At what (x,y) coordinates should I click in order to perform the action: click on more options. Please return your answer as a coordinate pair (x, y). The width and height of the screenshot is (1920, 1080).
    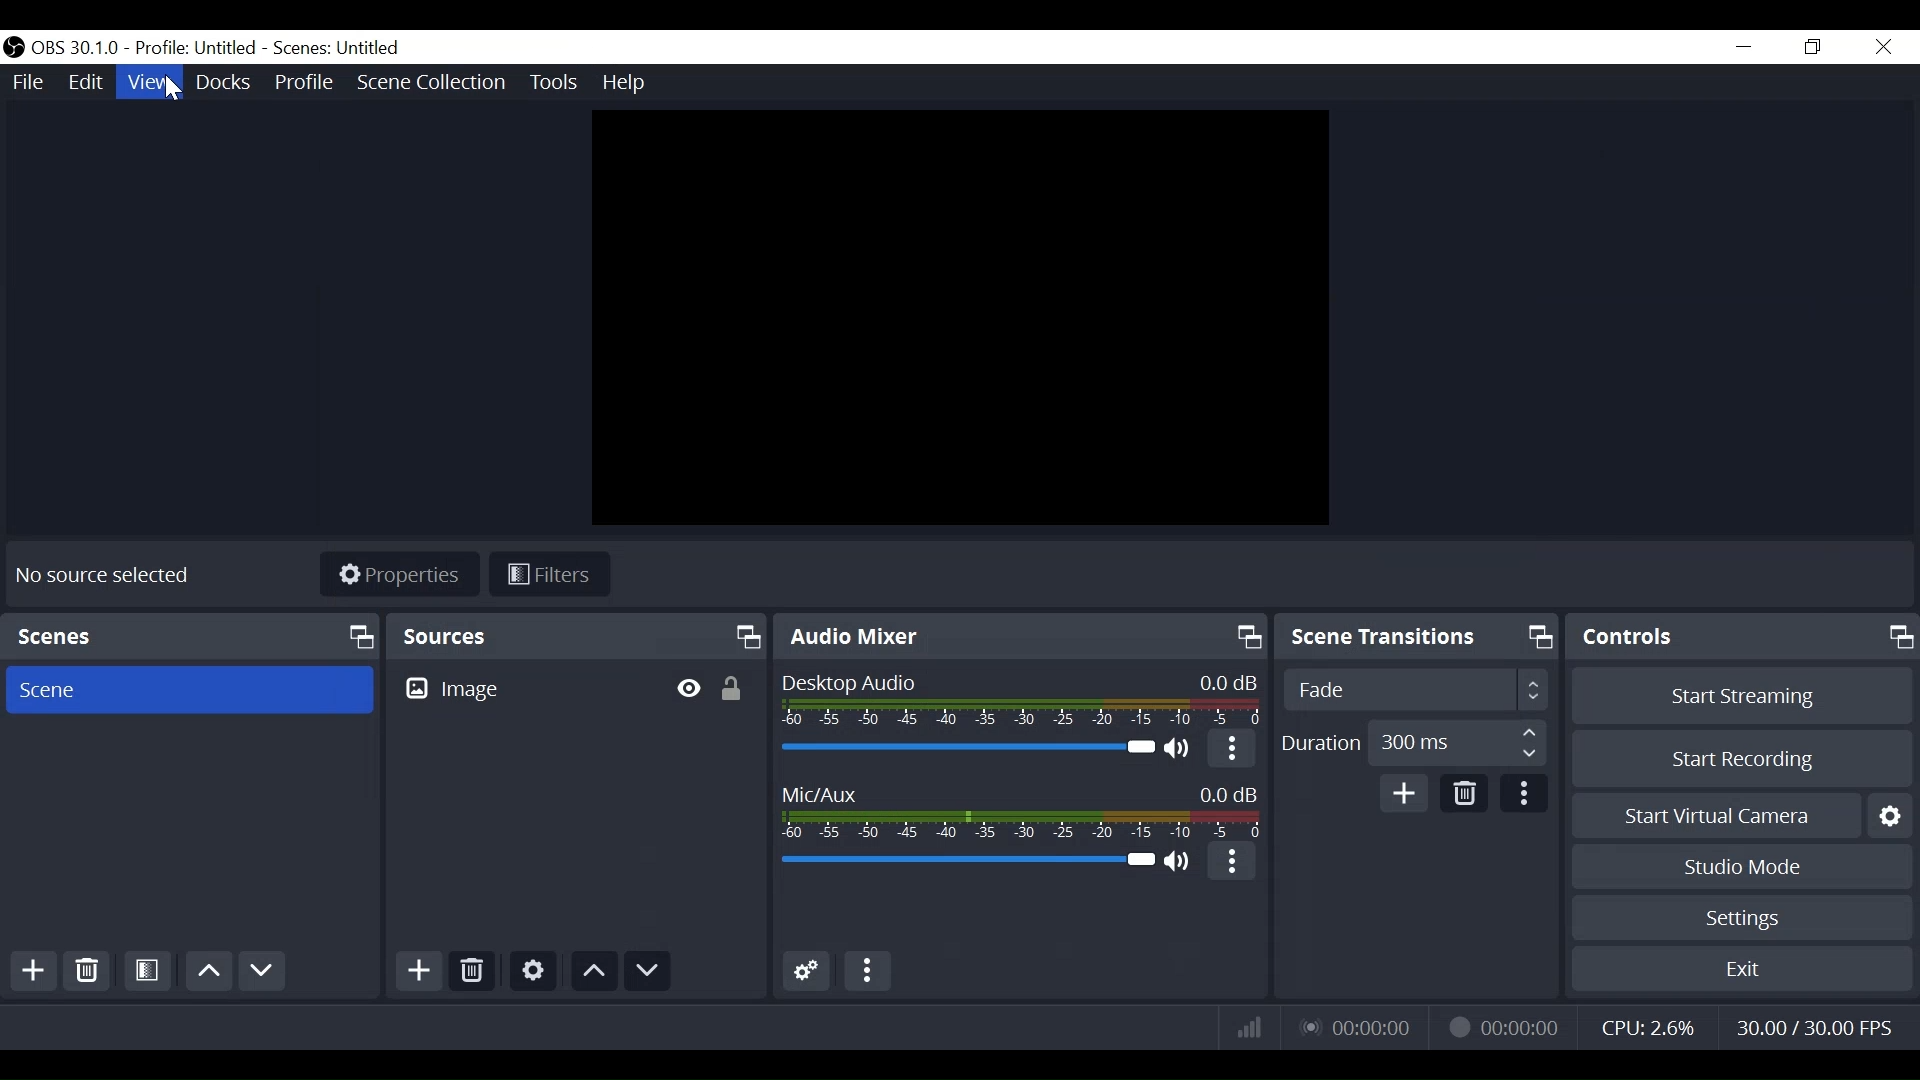
    Looking at the image, I should click on (1235, 864).